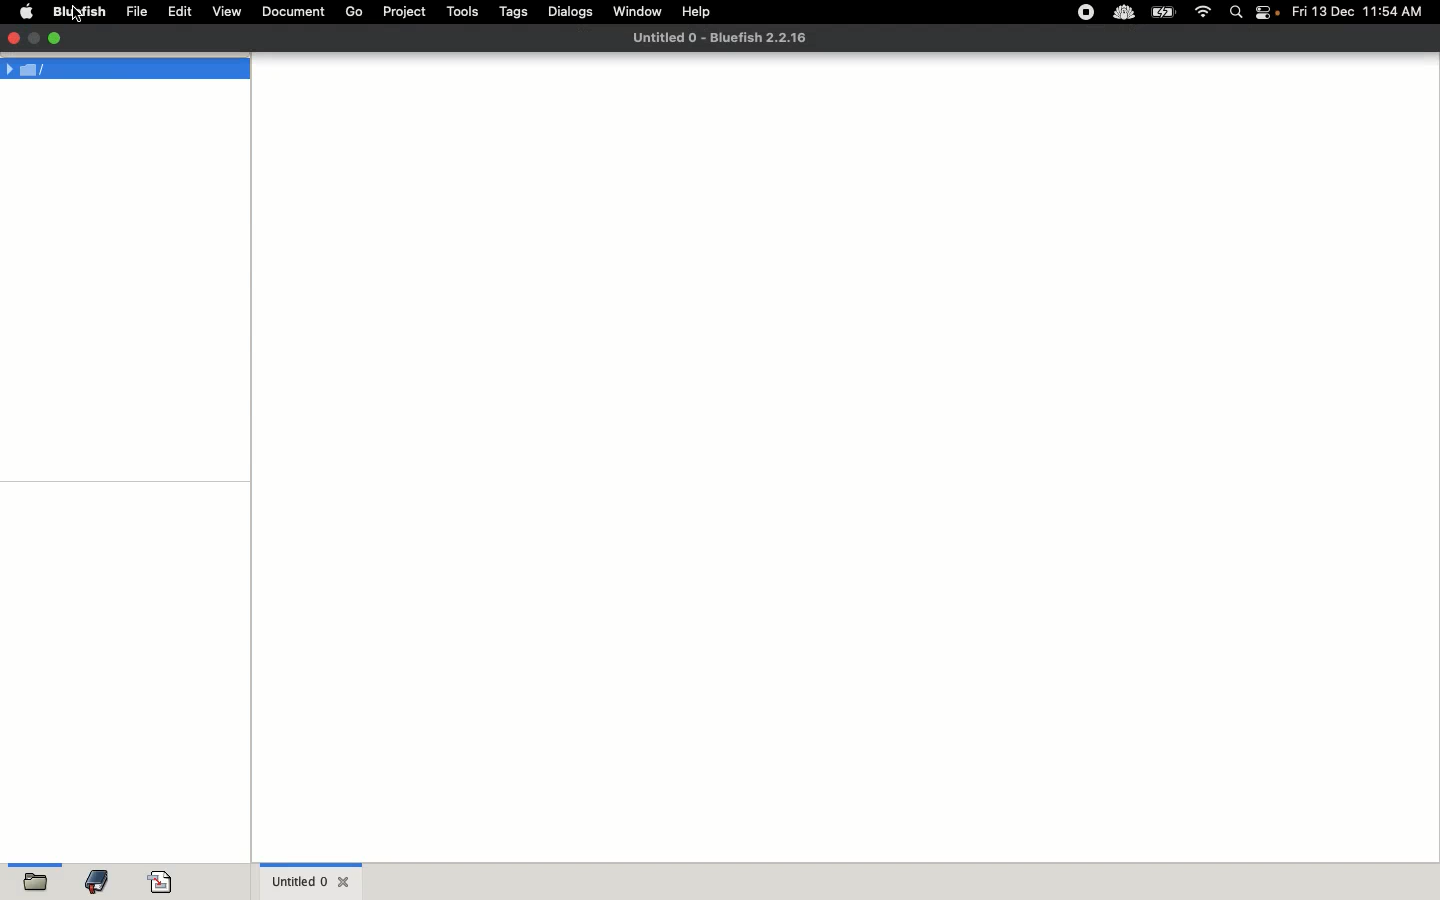  Describe the element at coordinates (463, 11) in the screenshot. I see `Tools` at that location.